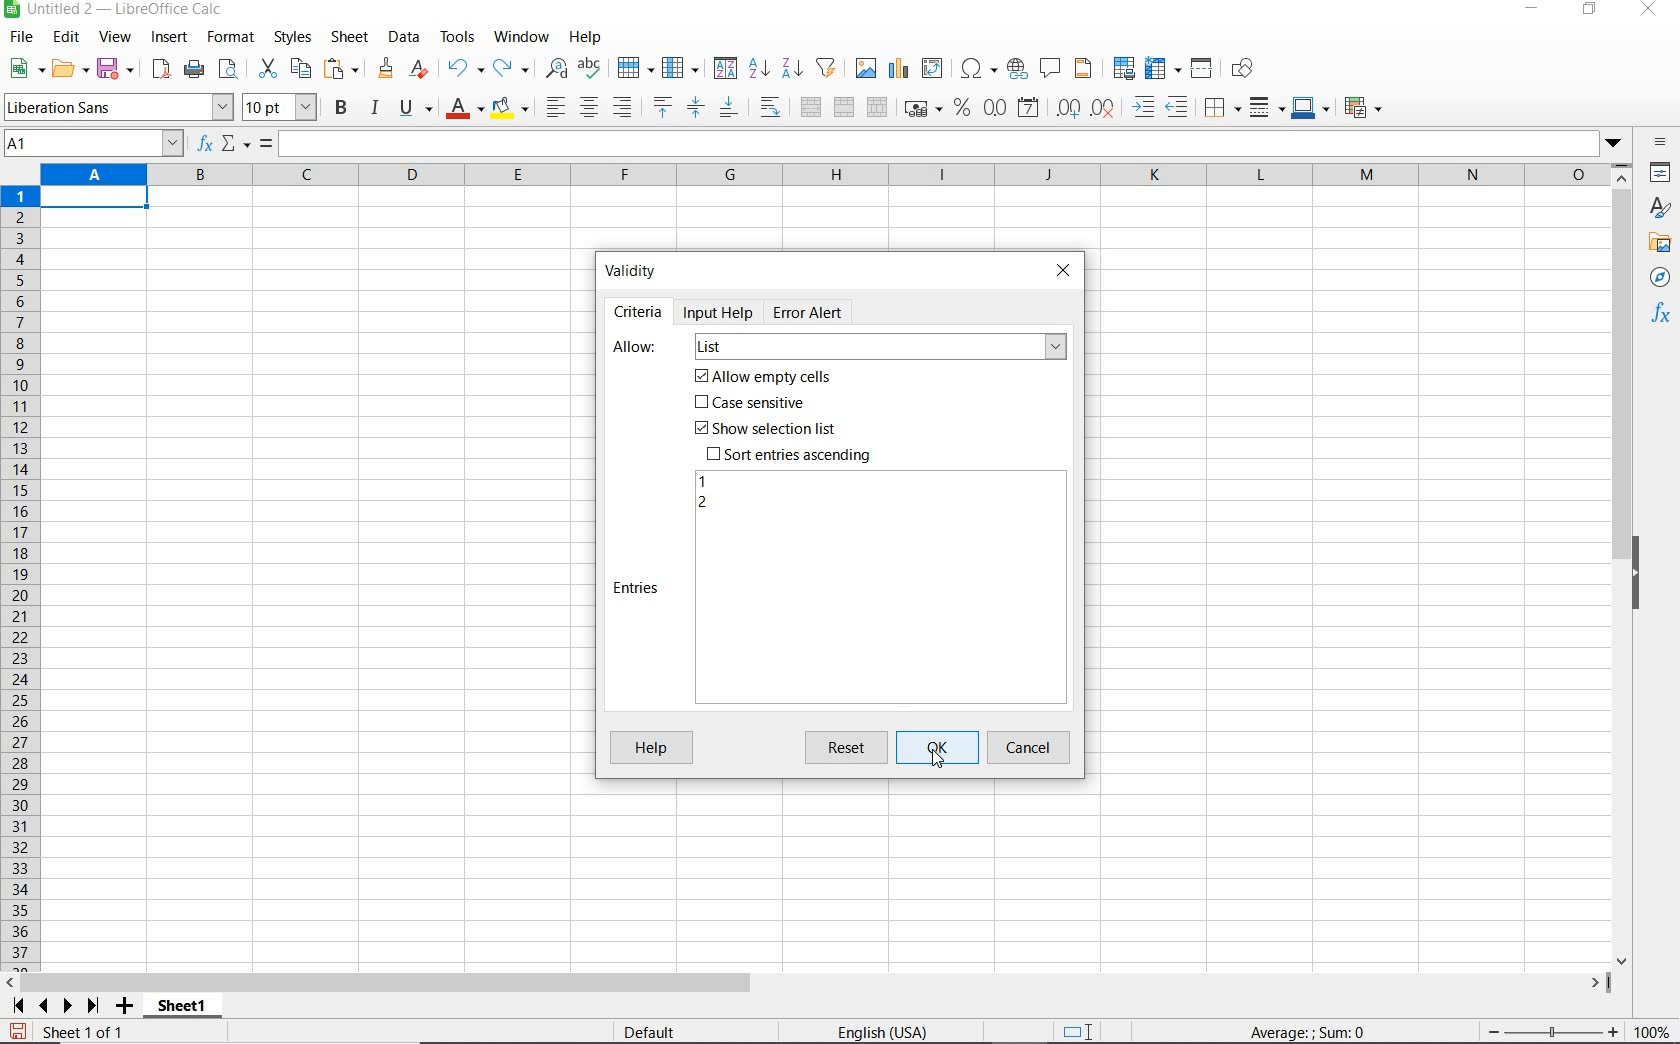 The width and height of the screenshot is (1680, 1044). Describe the element at coordinates (979, 69) in the screenshot. I see `insert special characters` at that location.